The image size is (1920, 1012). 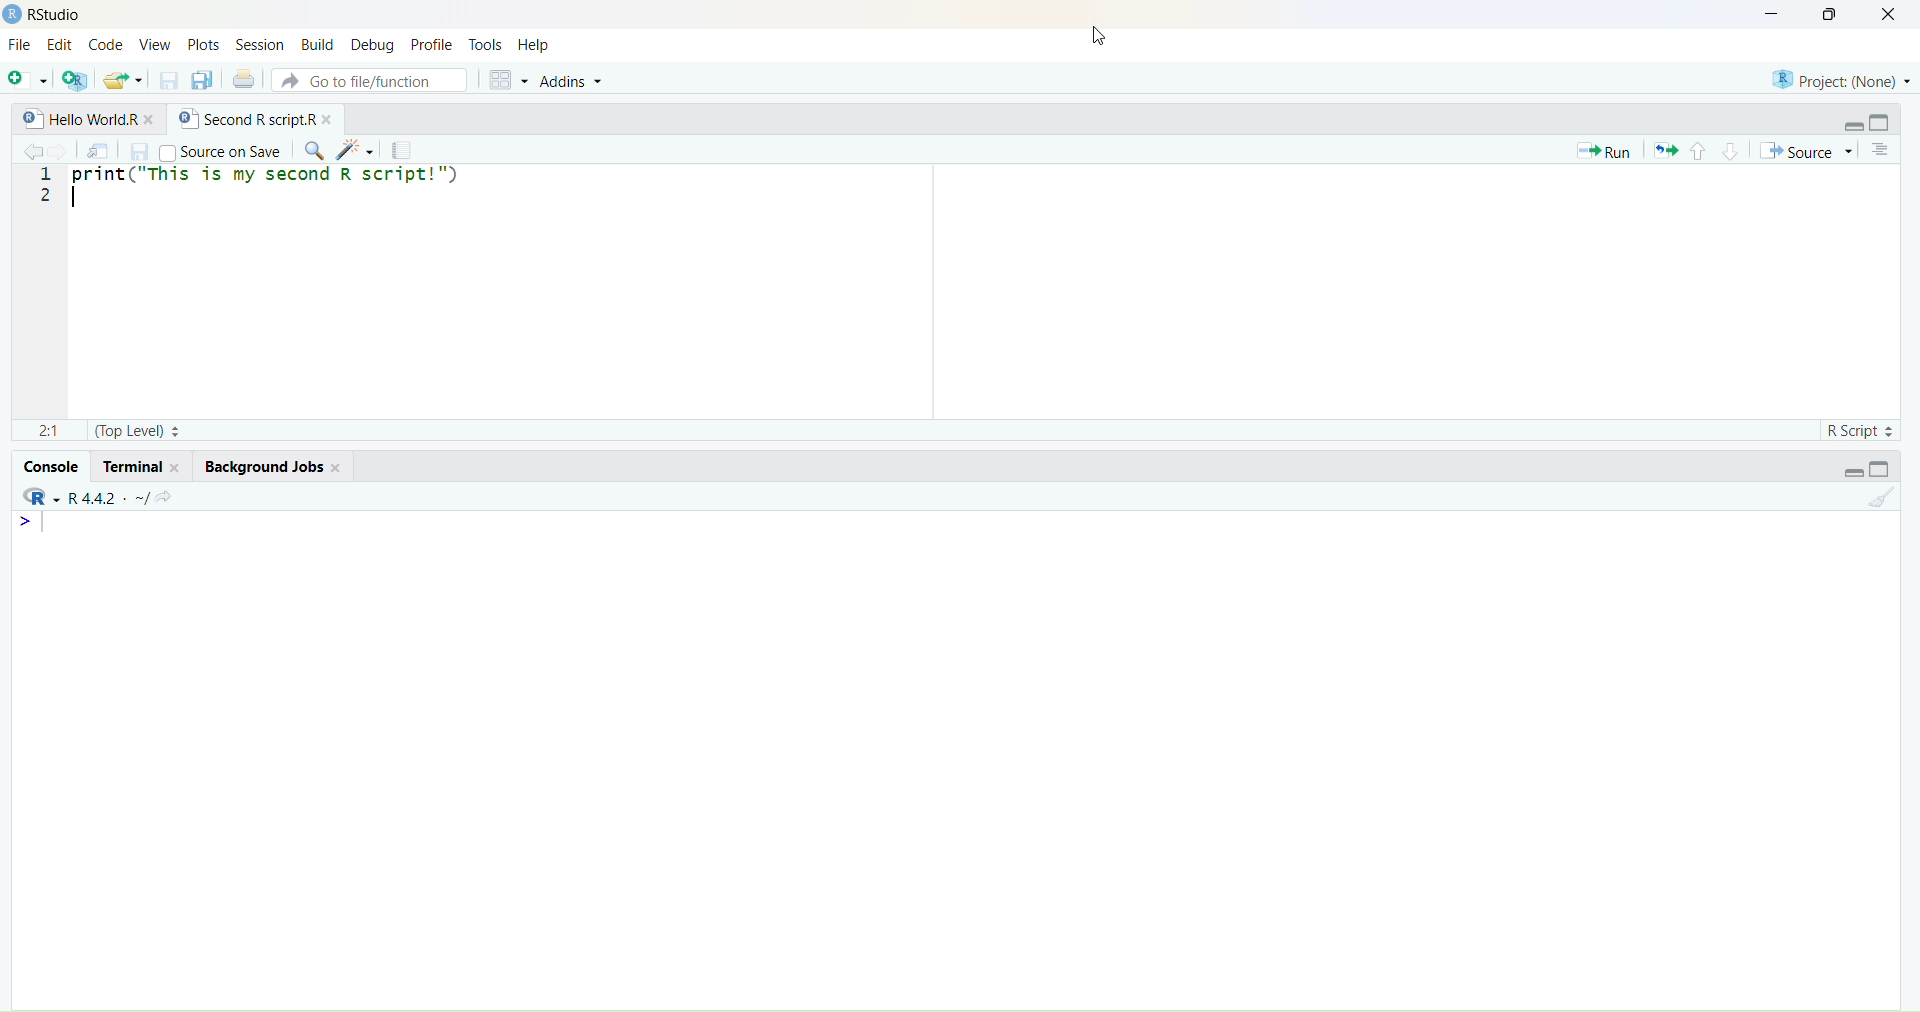 What do you see at coordinates (1884, 122) in the screenshot?
I see `Maximize` at bounding box center [1884, 122].